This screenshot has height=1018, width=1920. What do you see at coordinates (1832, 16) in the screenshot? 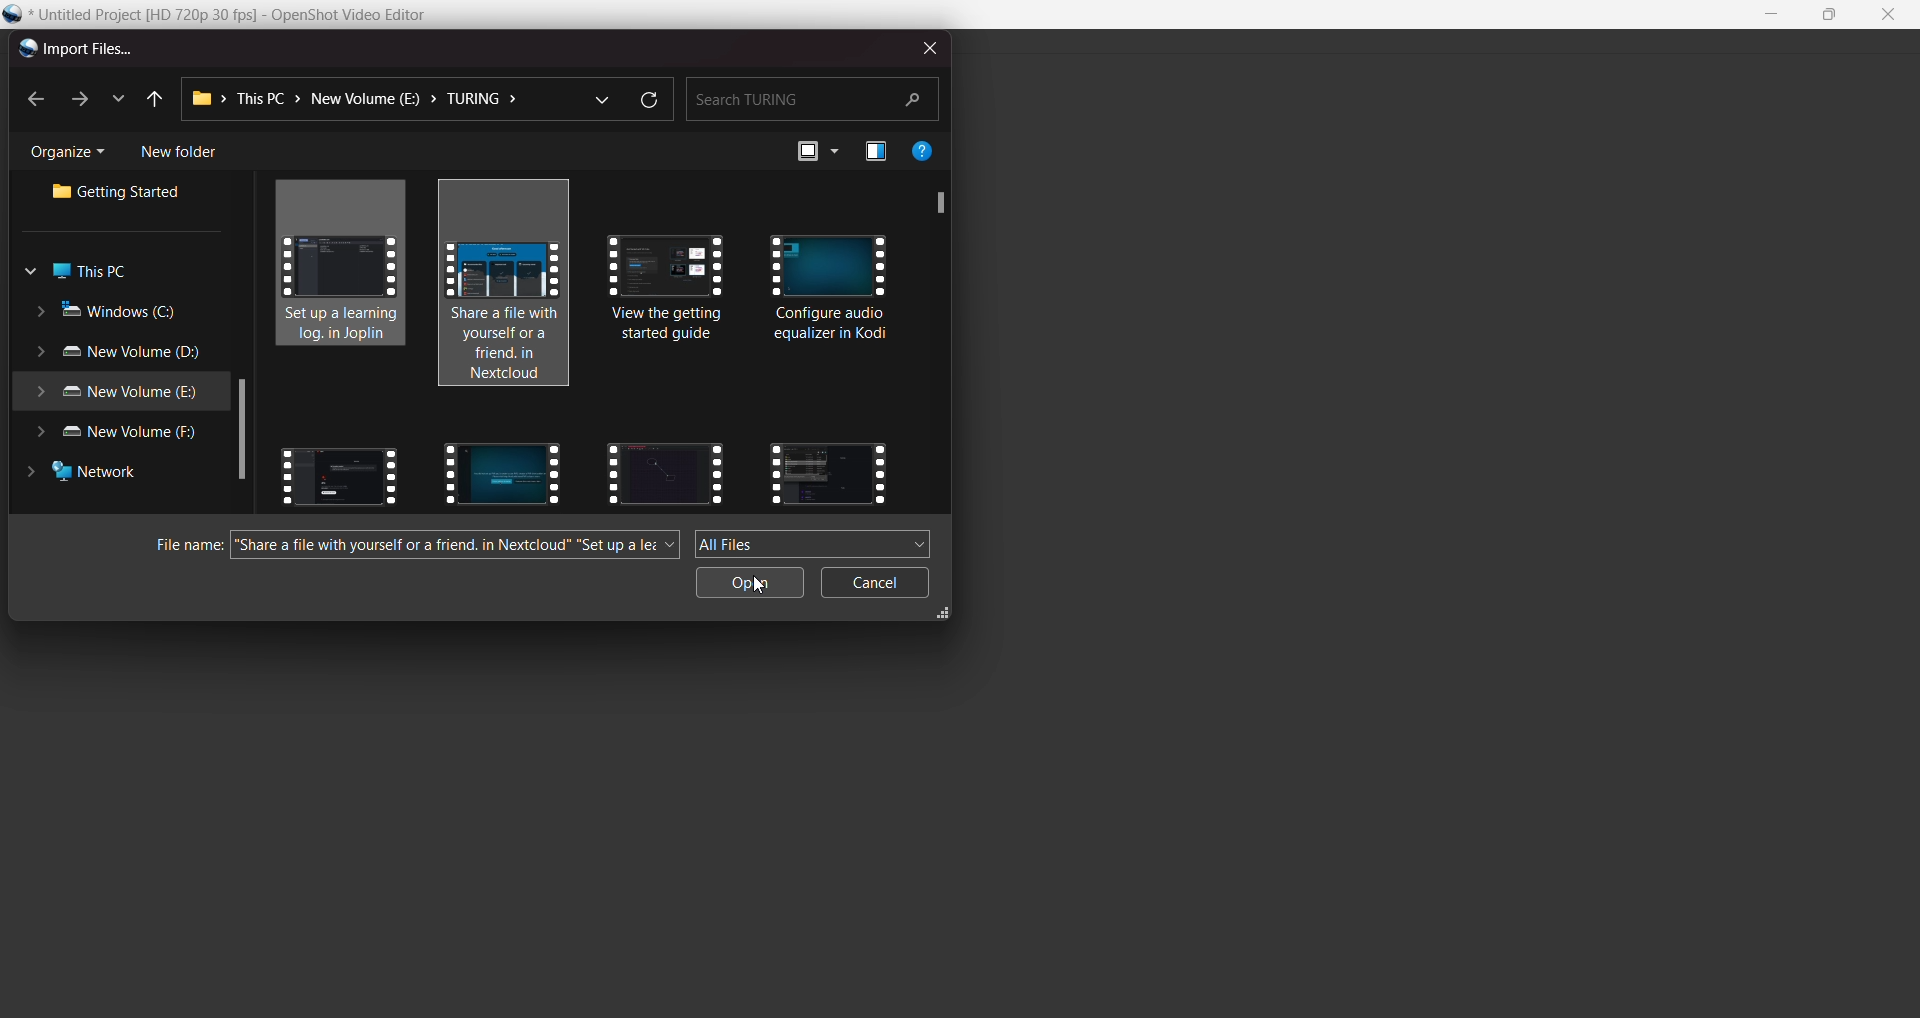
I see `maximise` at bounding box center [1832, 16].